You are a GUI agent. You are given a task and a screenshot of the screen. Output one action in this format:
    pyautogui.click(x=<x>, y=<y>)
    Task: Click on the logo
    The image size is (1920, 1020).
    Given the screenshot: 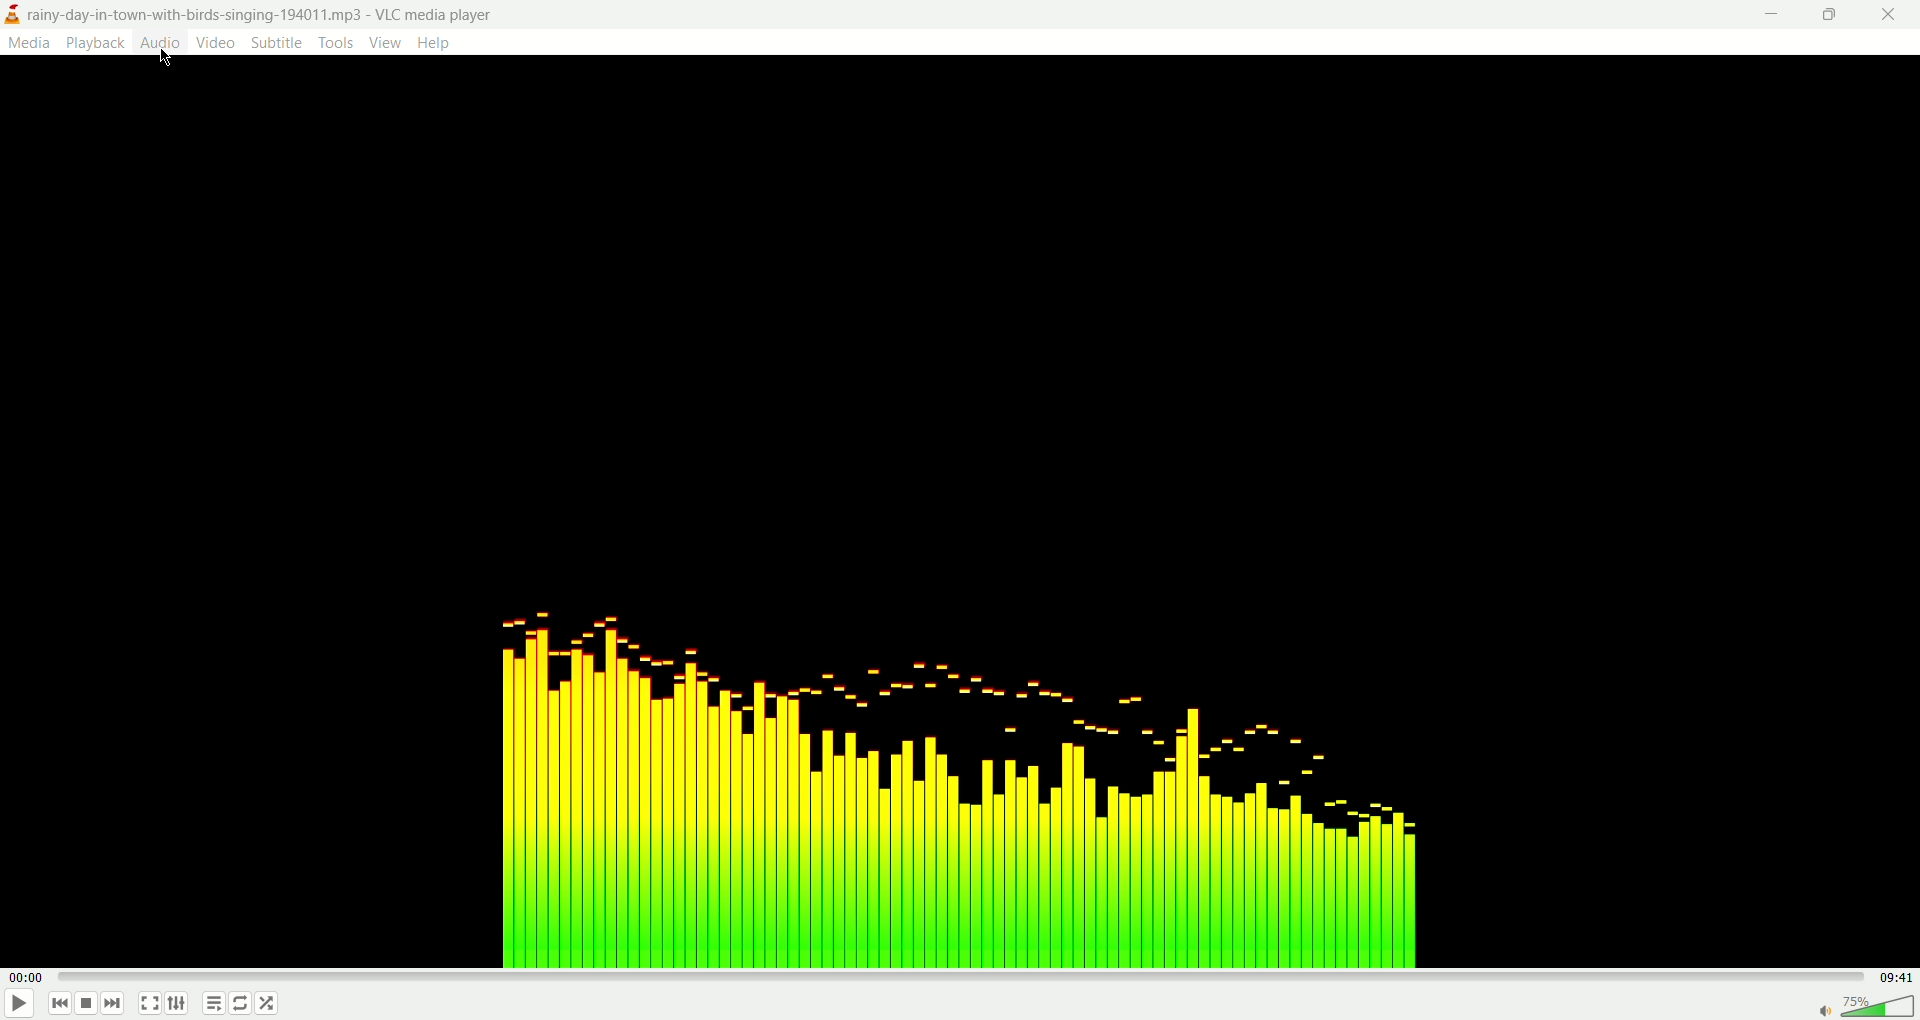 What is the action you would take?
    pyautogui.click(x=12, y=16)
    